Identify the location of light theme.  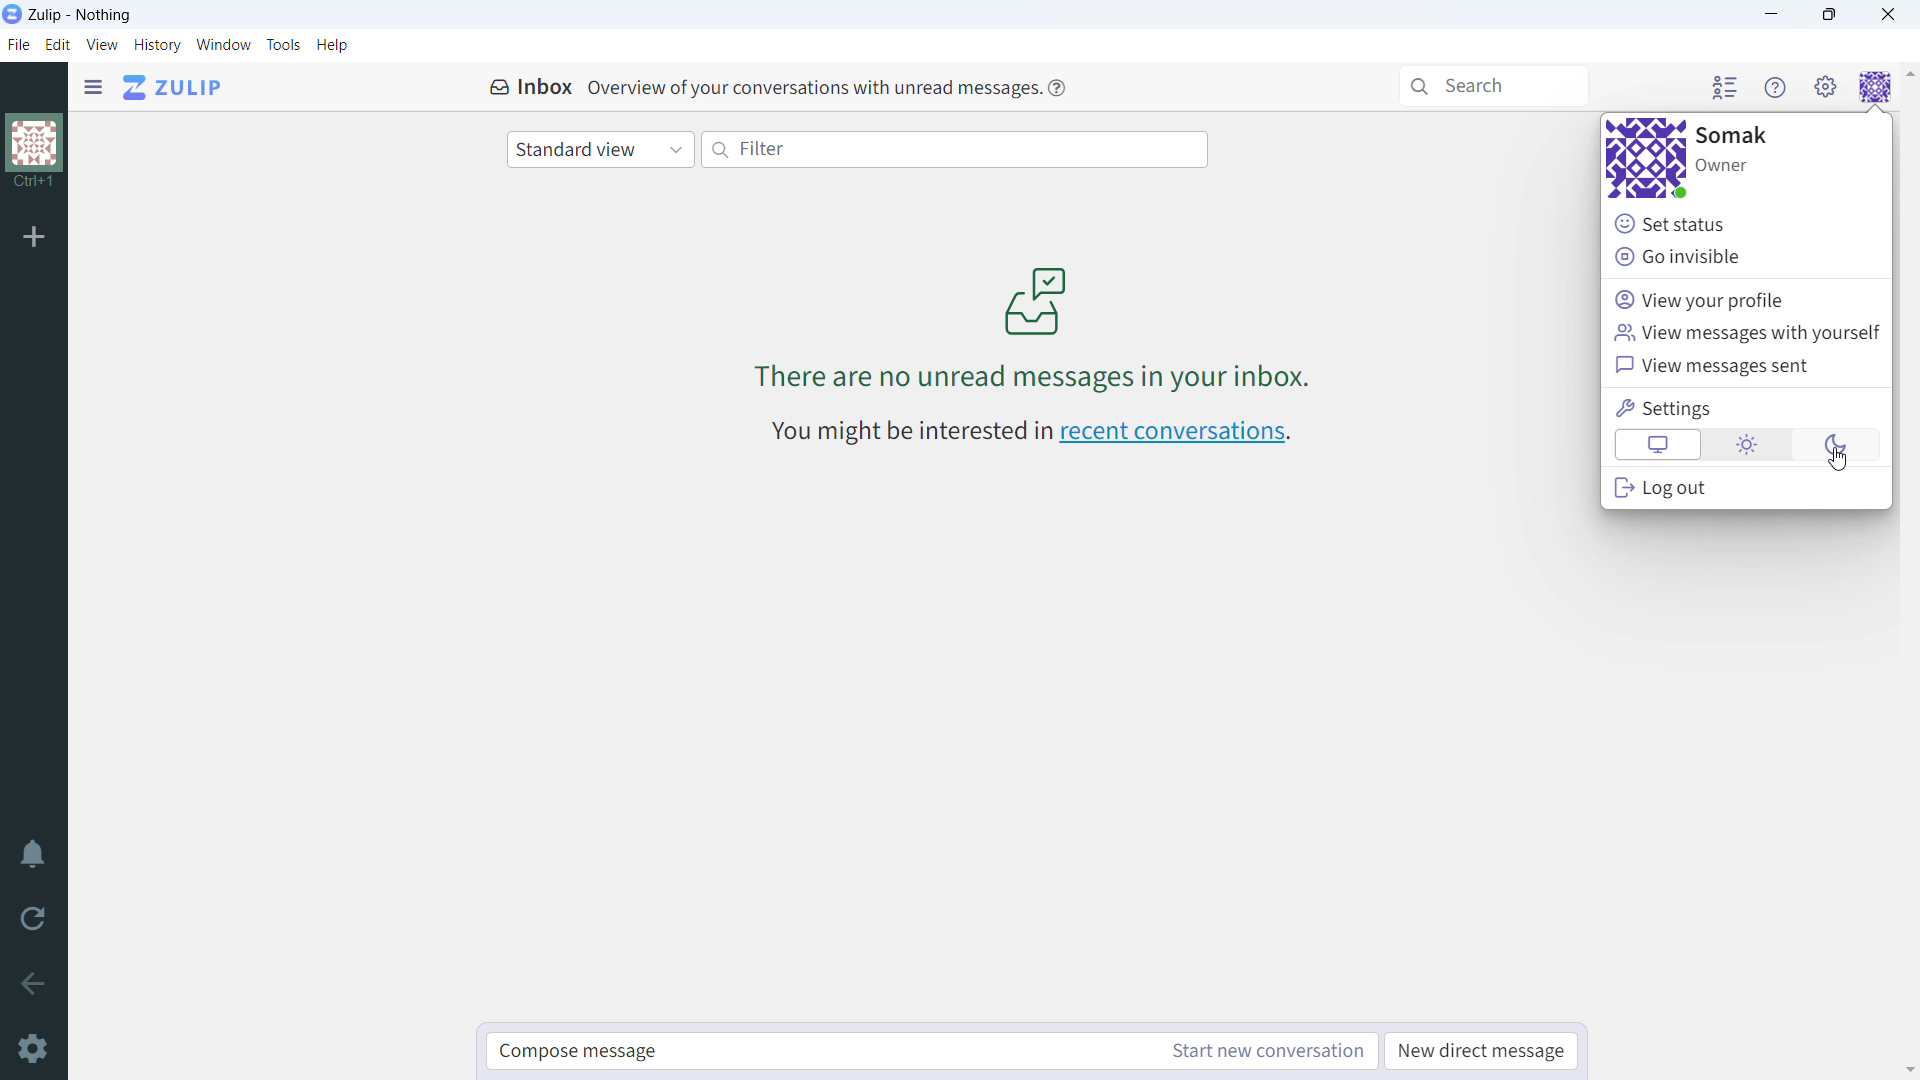
(1750, 444).